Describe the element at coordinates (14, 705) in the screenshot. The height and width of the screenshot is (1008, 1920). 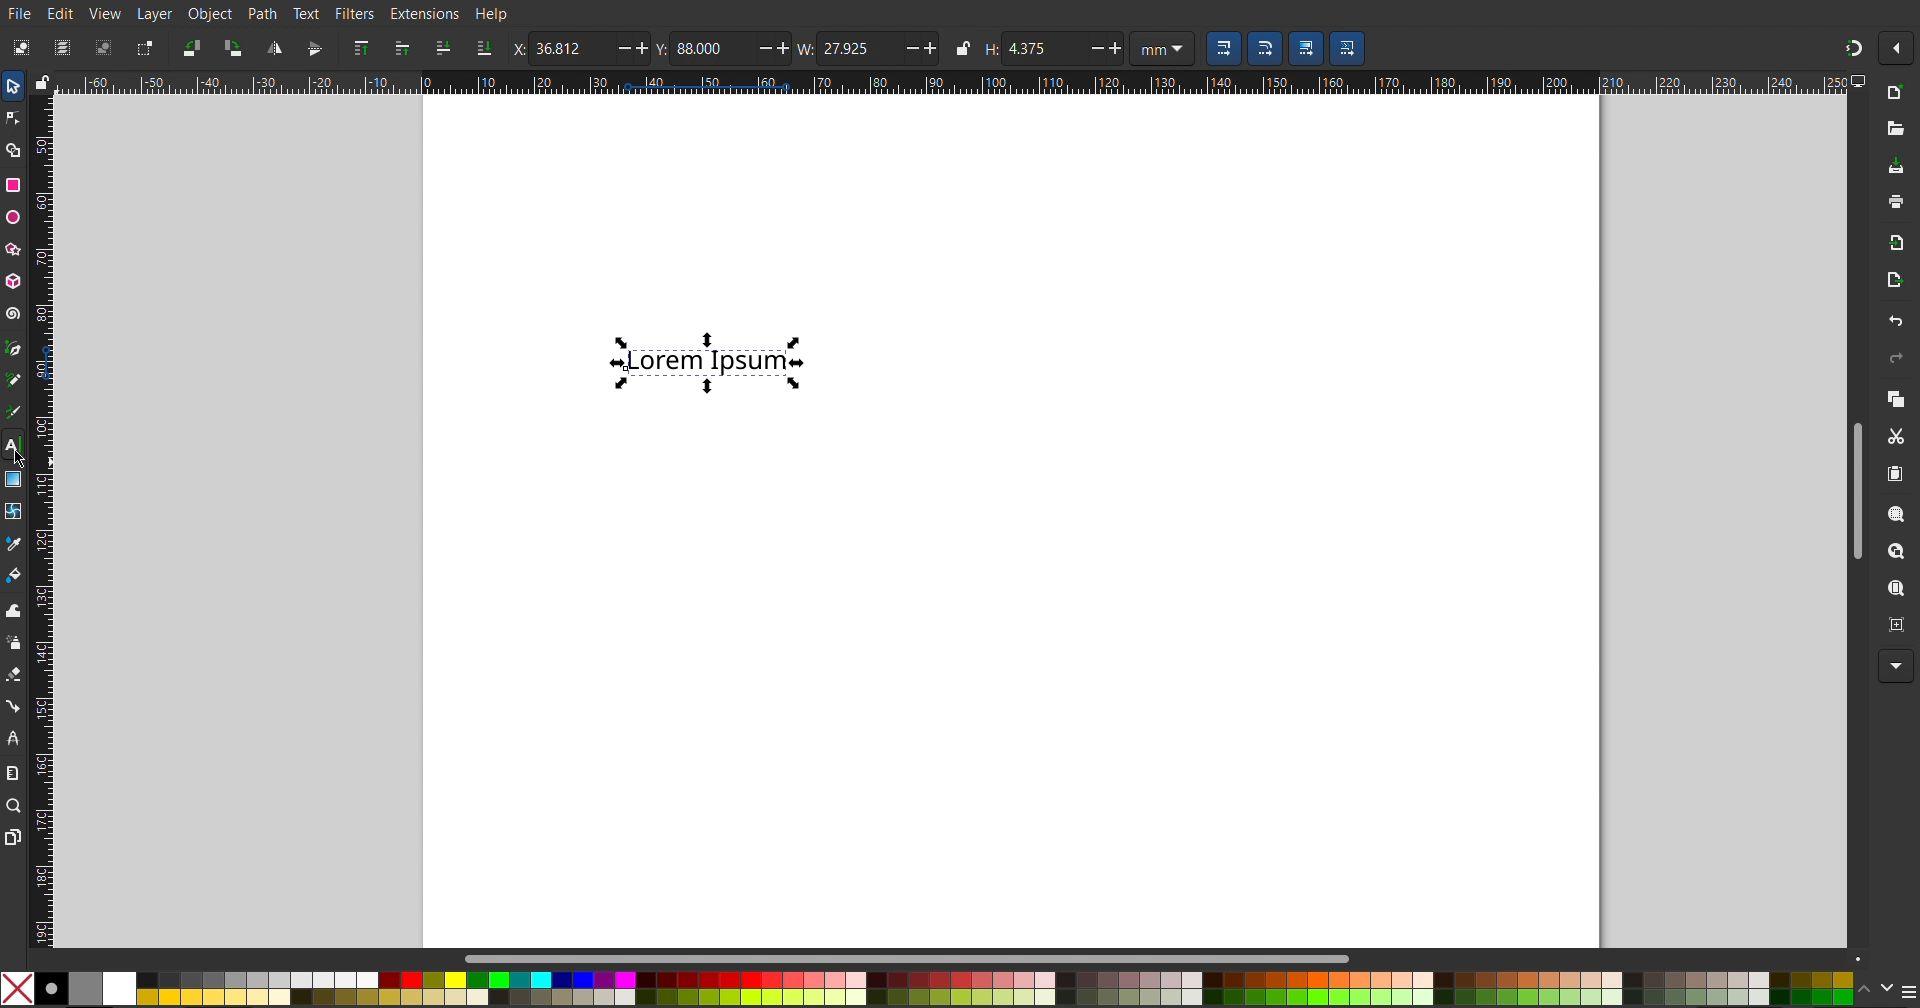
I see `Connector Tool` at that location.